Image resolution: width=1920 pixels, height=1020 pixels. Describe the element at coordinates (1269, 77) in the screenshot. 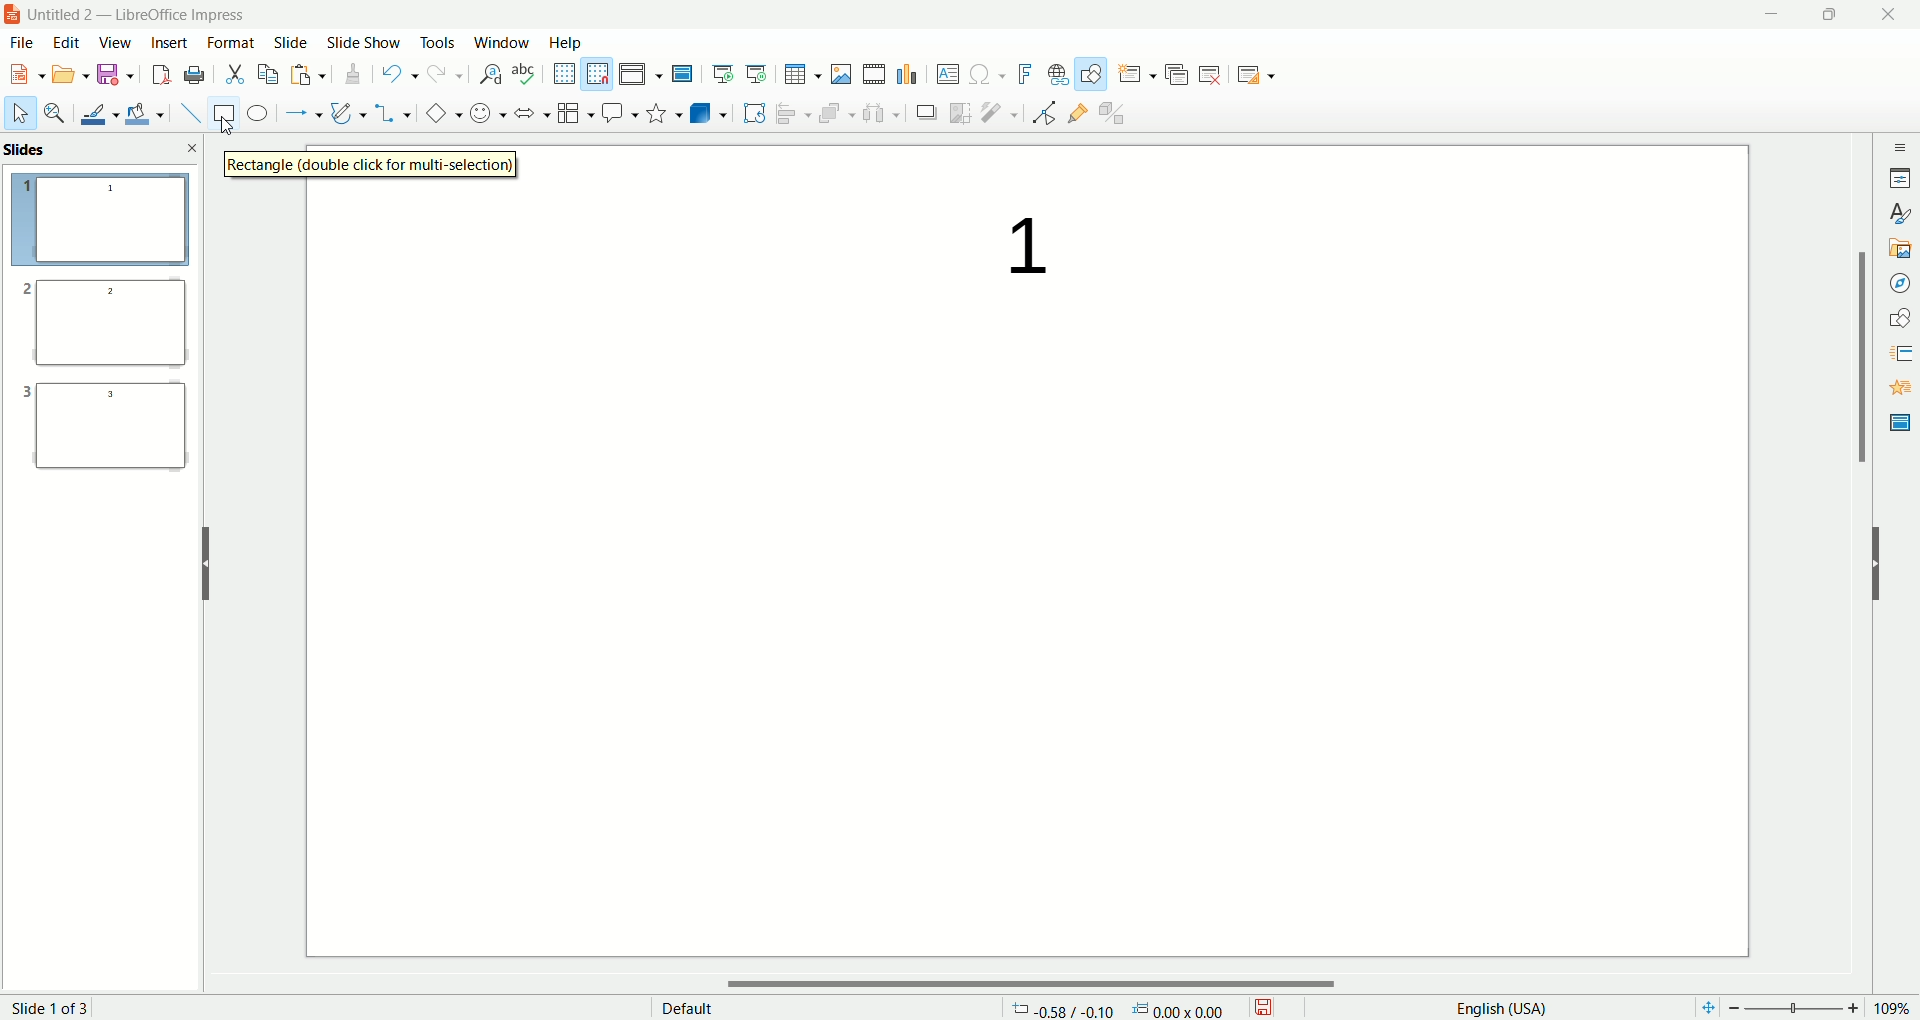

I see `slide layout` at that location.